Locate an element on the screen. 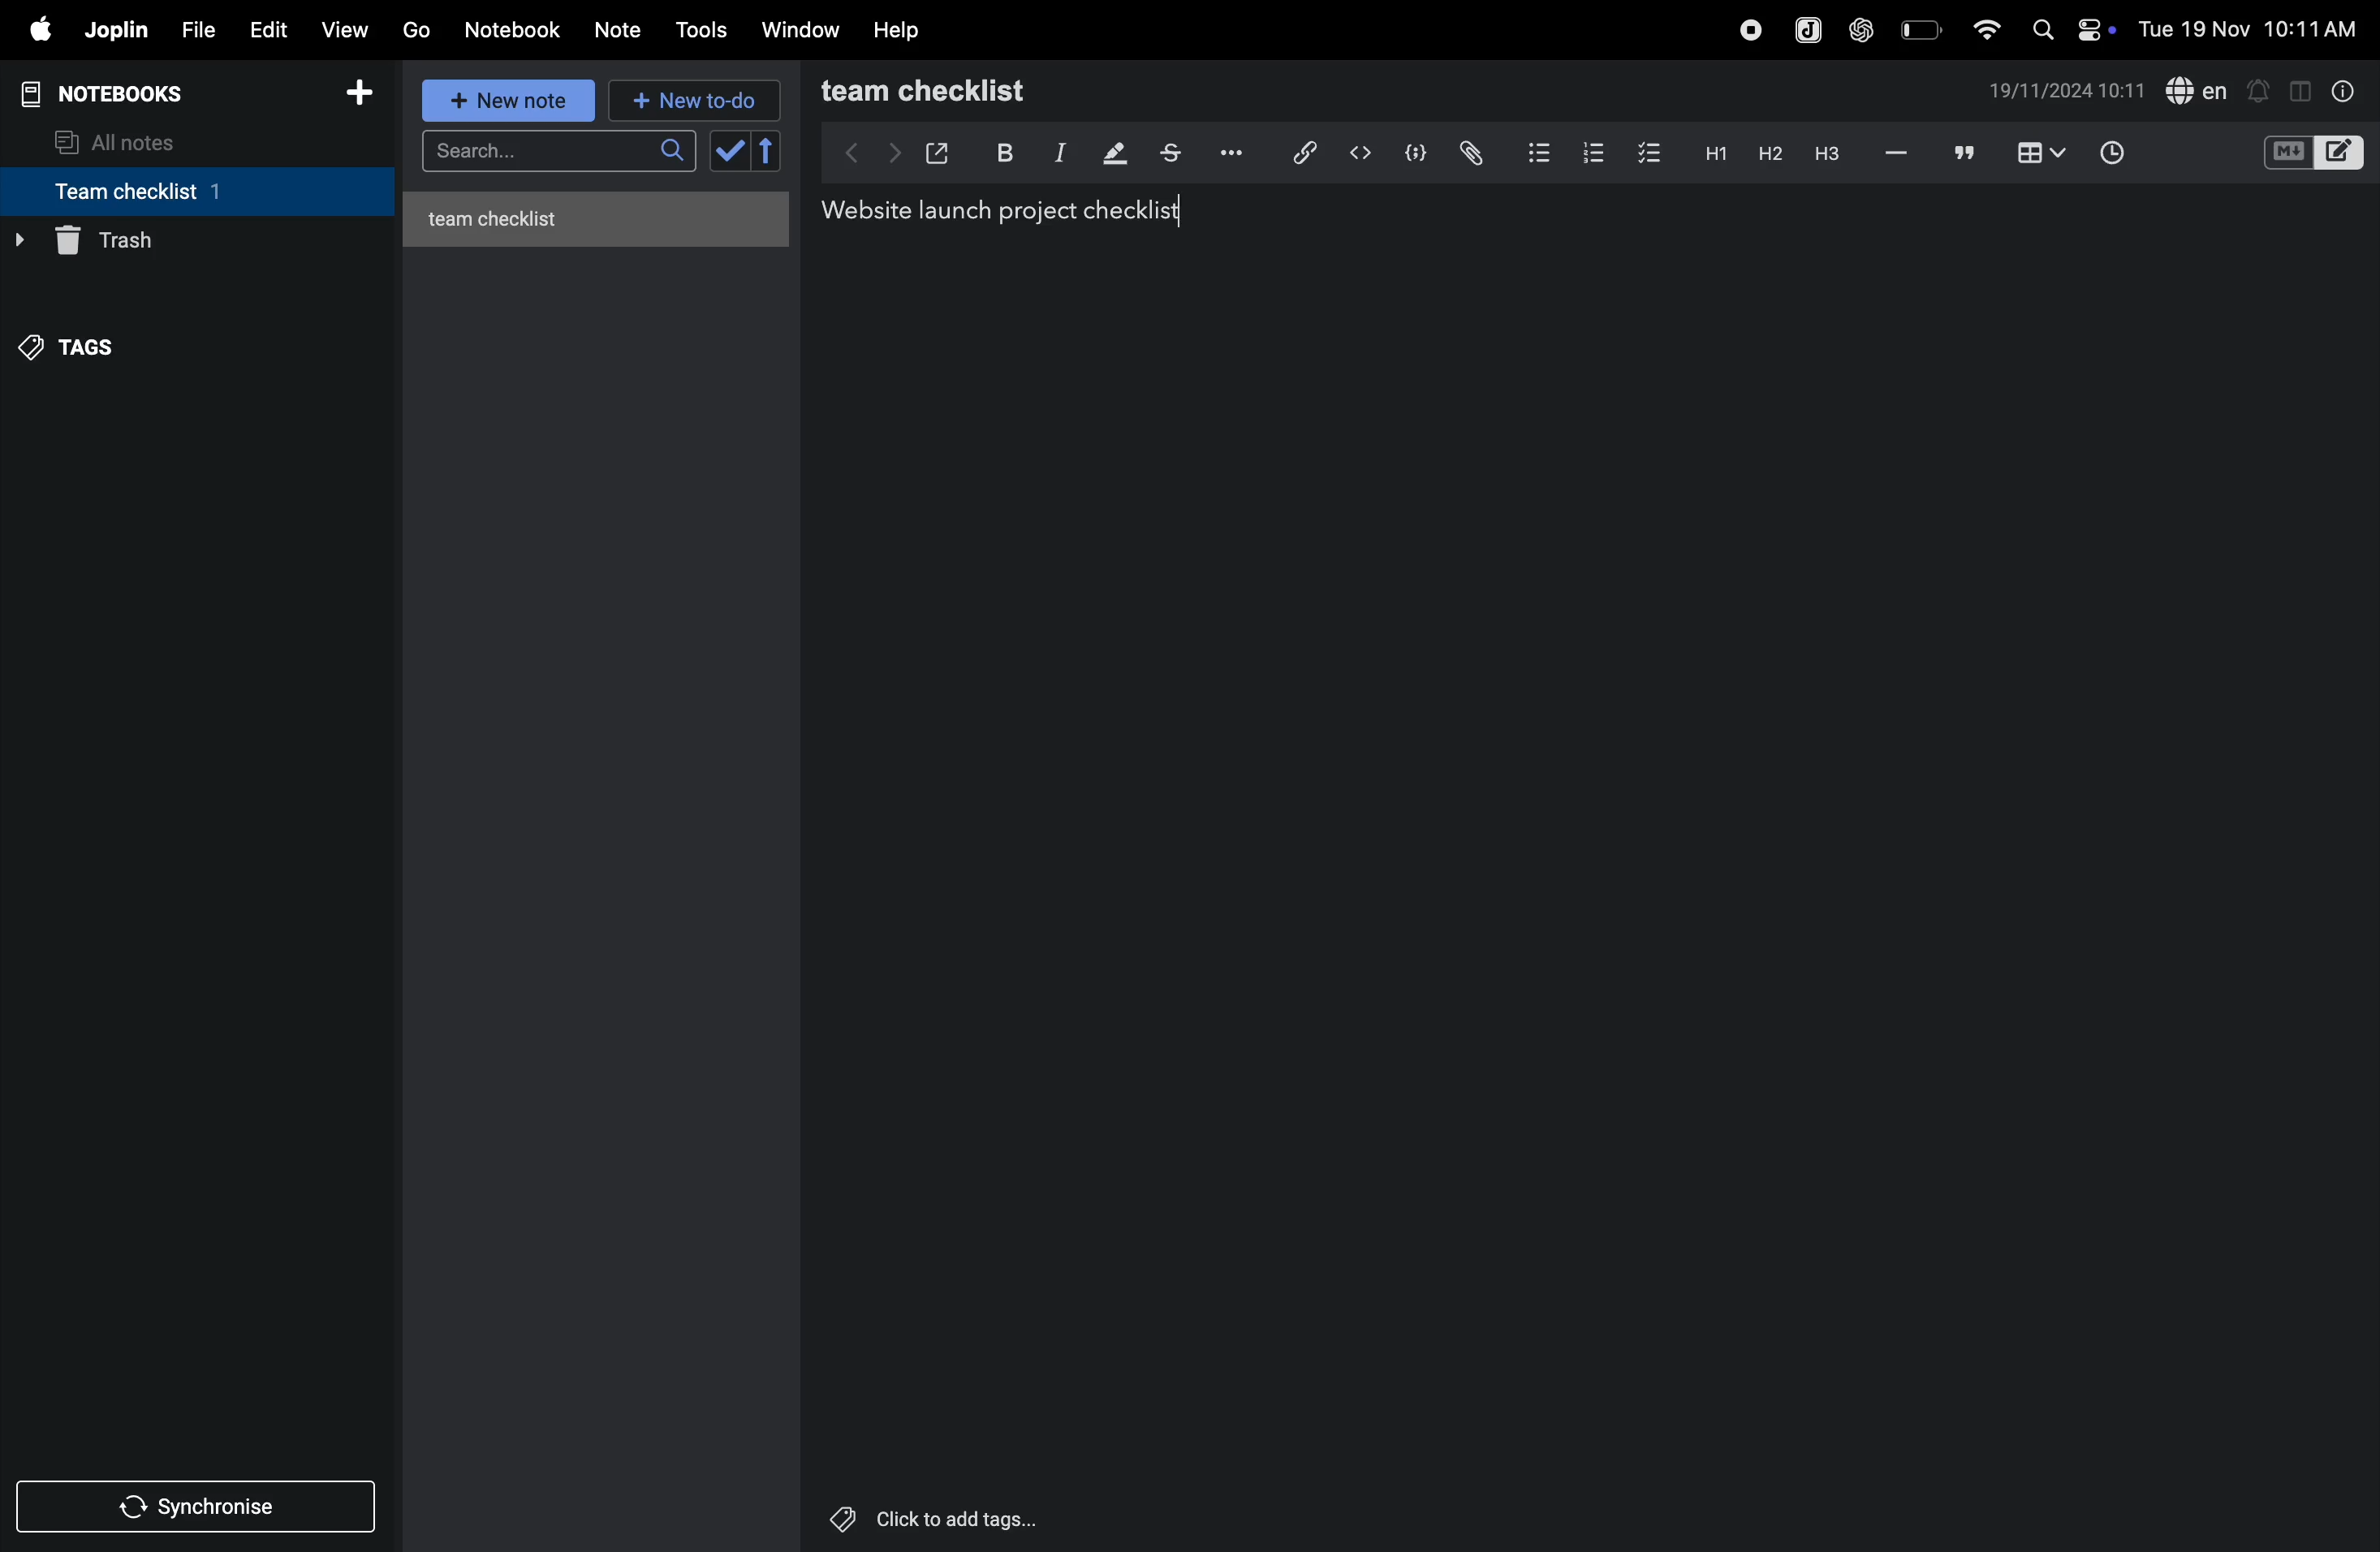  notebooks is located at coordinates (114, 91).